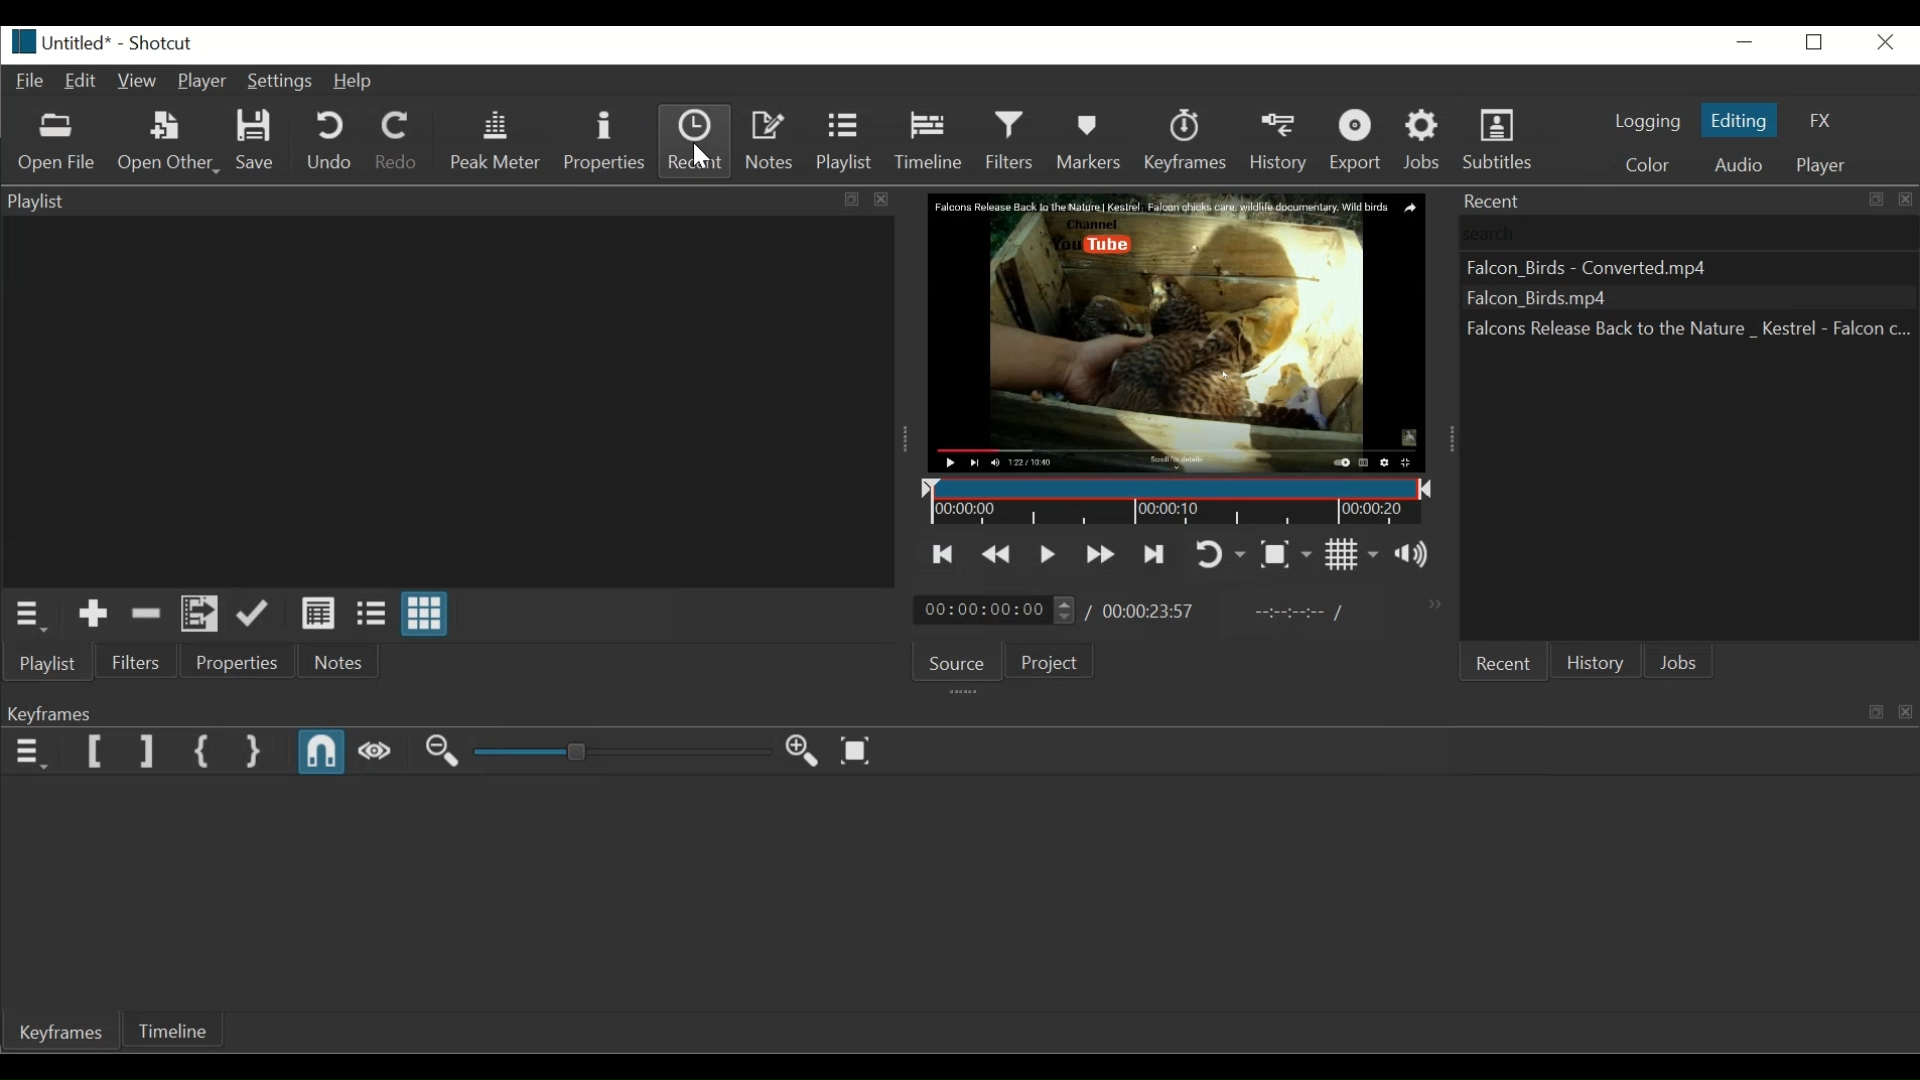 The width and height of the screenshot is (1920, 1080). What do you see at coordinates (1676, 663) in the screenshot?
I see `Jobs` at bounding box center [1676, 663].